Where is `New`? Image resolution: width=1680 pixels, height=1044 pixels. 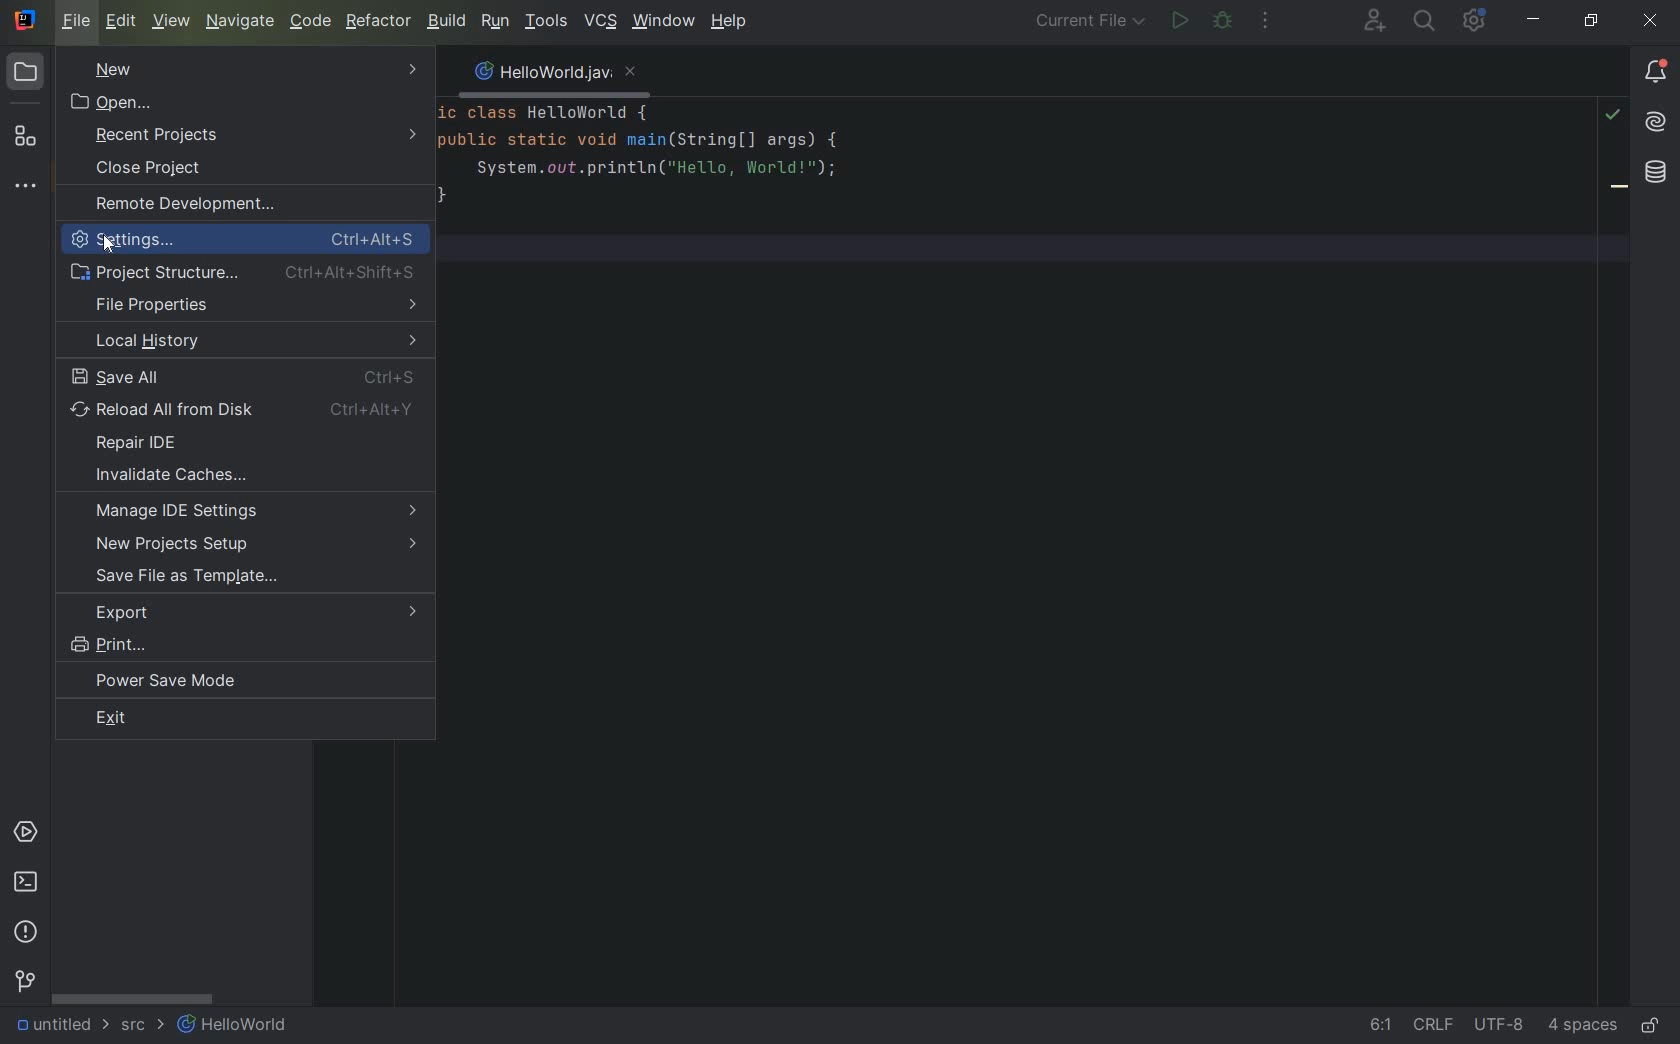
New is located at coordinates (246, 68).